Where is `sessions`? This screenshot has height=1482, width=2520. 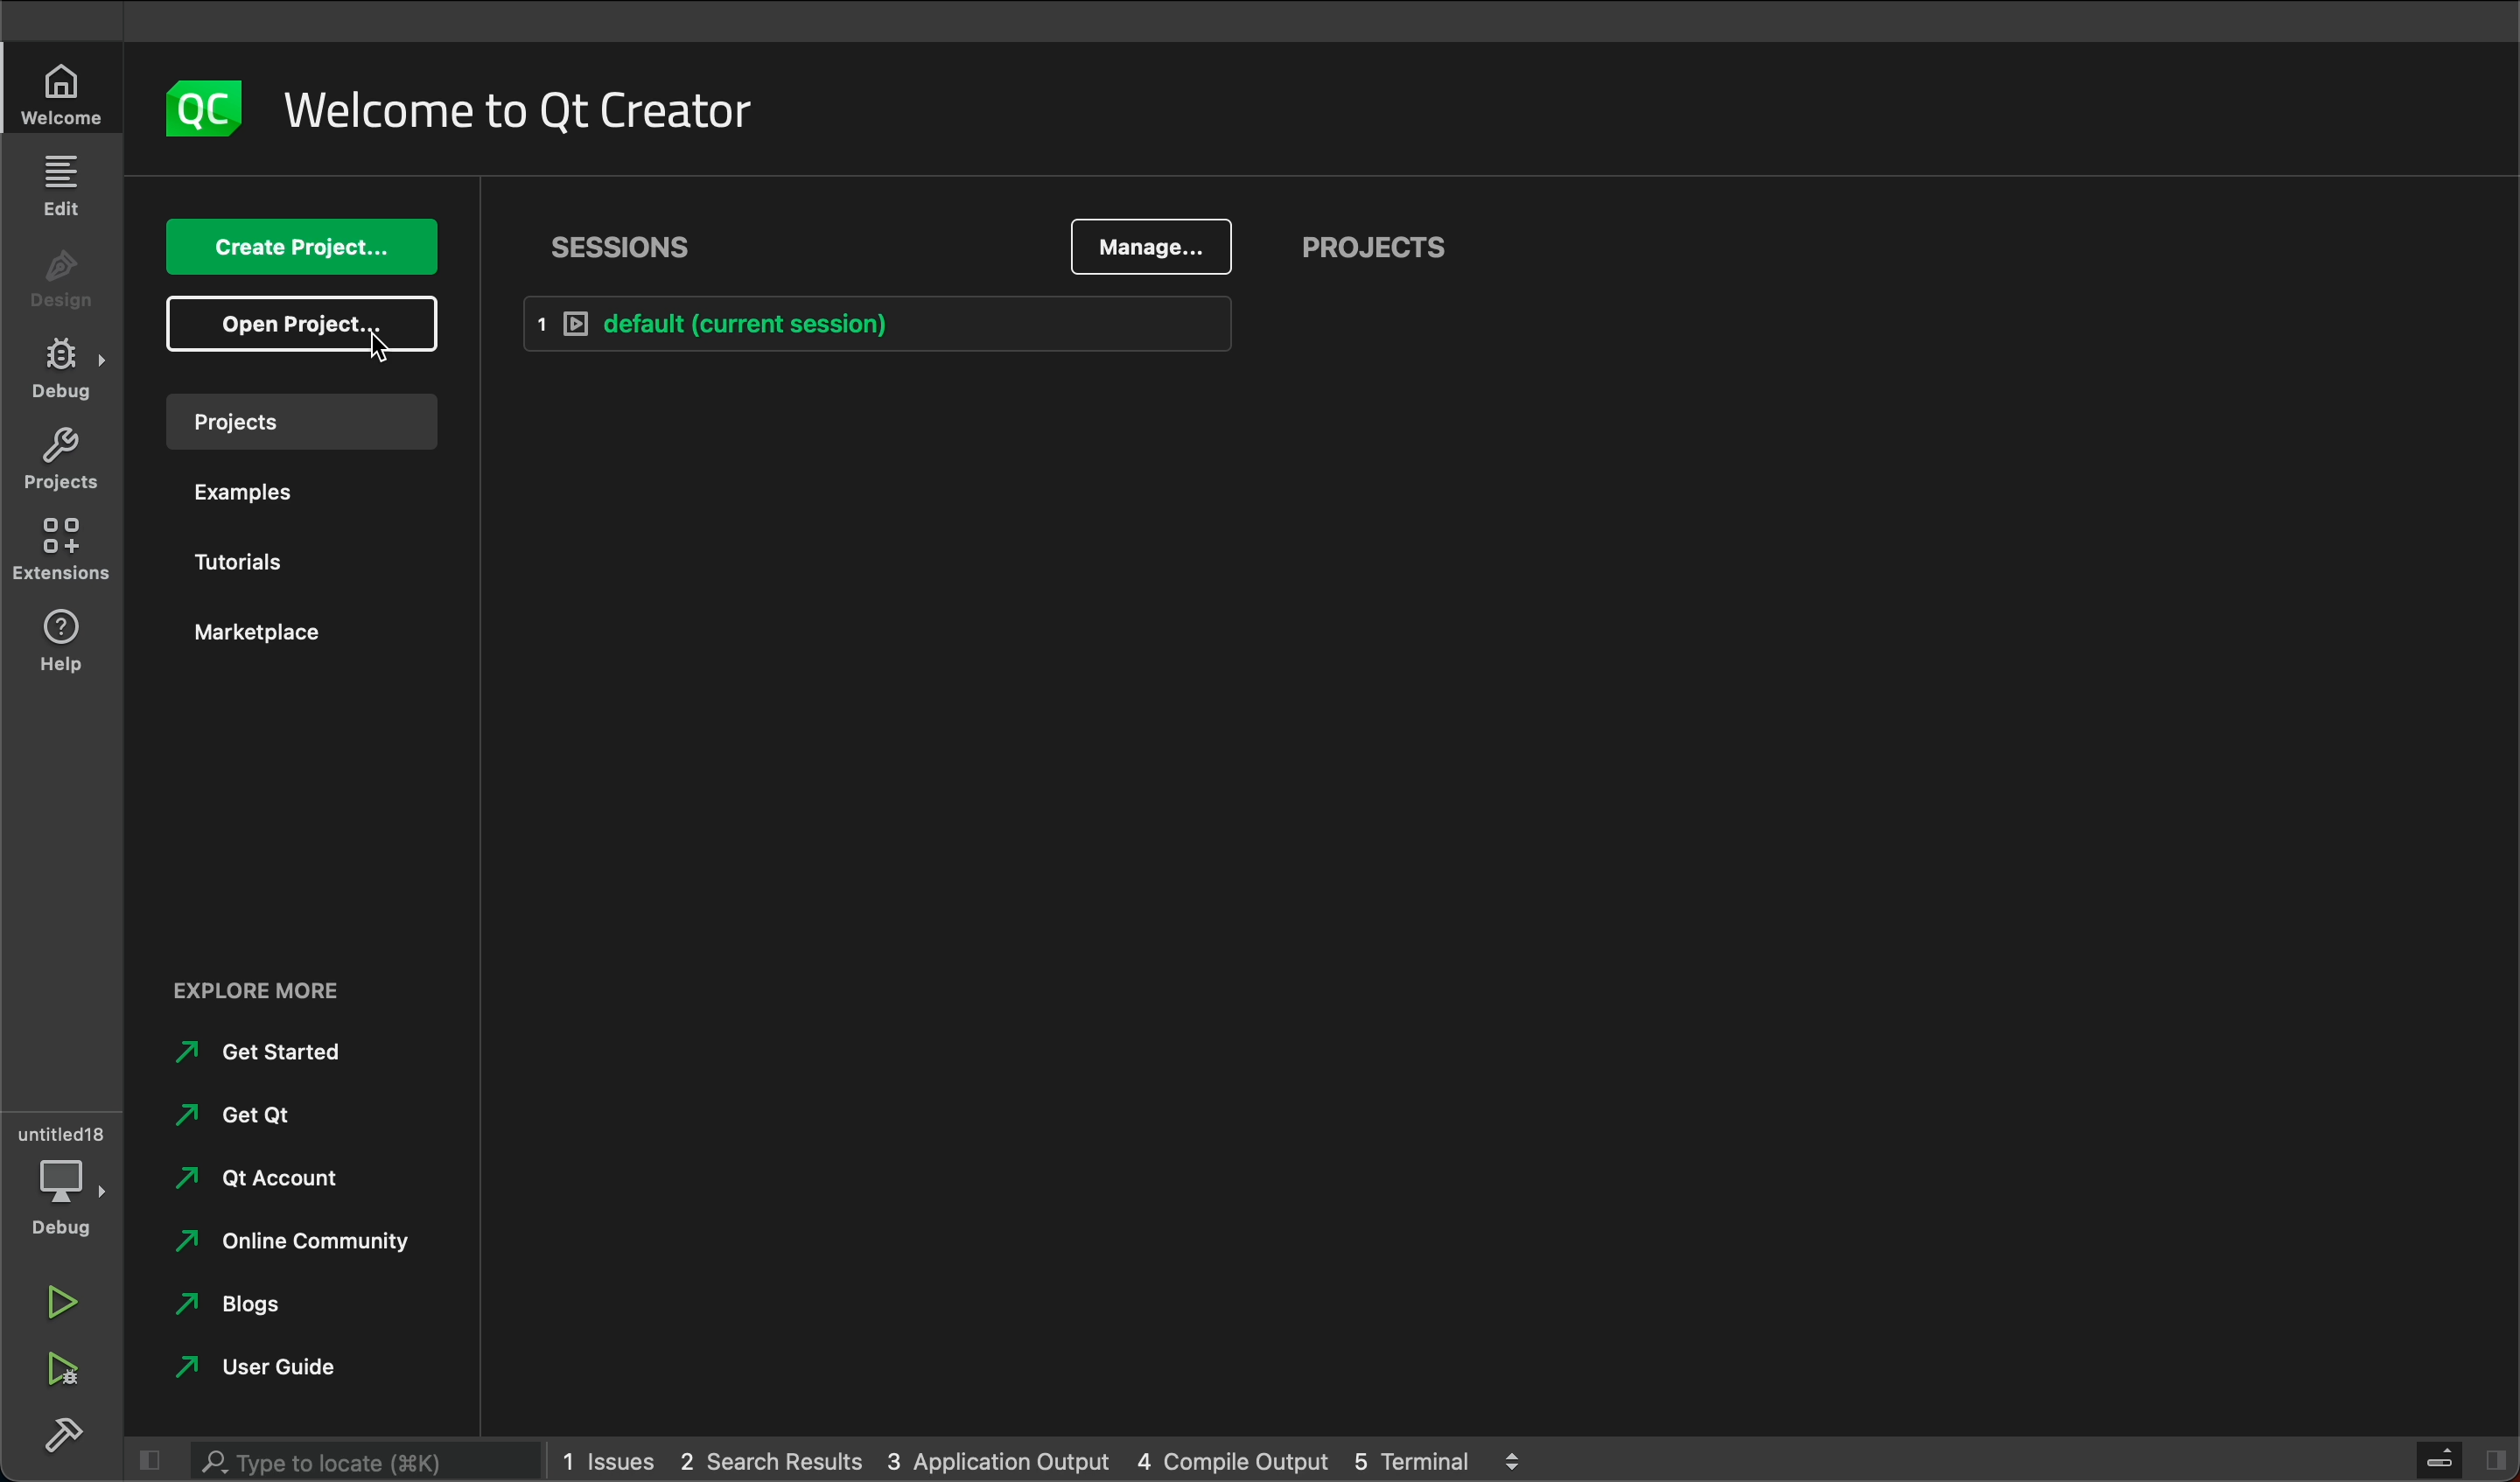
sessions is located at coordinates (638, 246).